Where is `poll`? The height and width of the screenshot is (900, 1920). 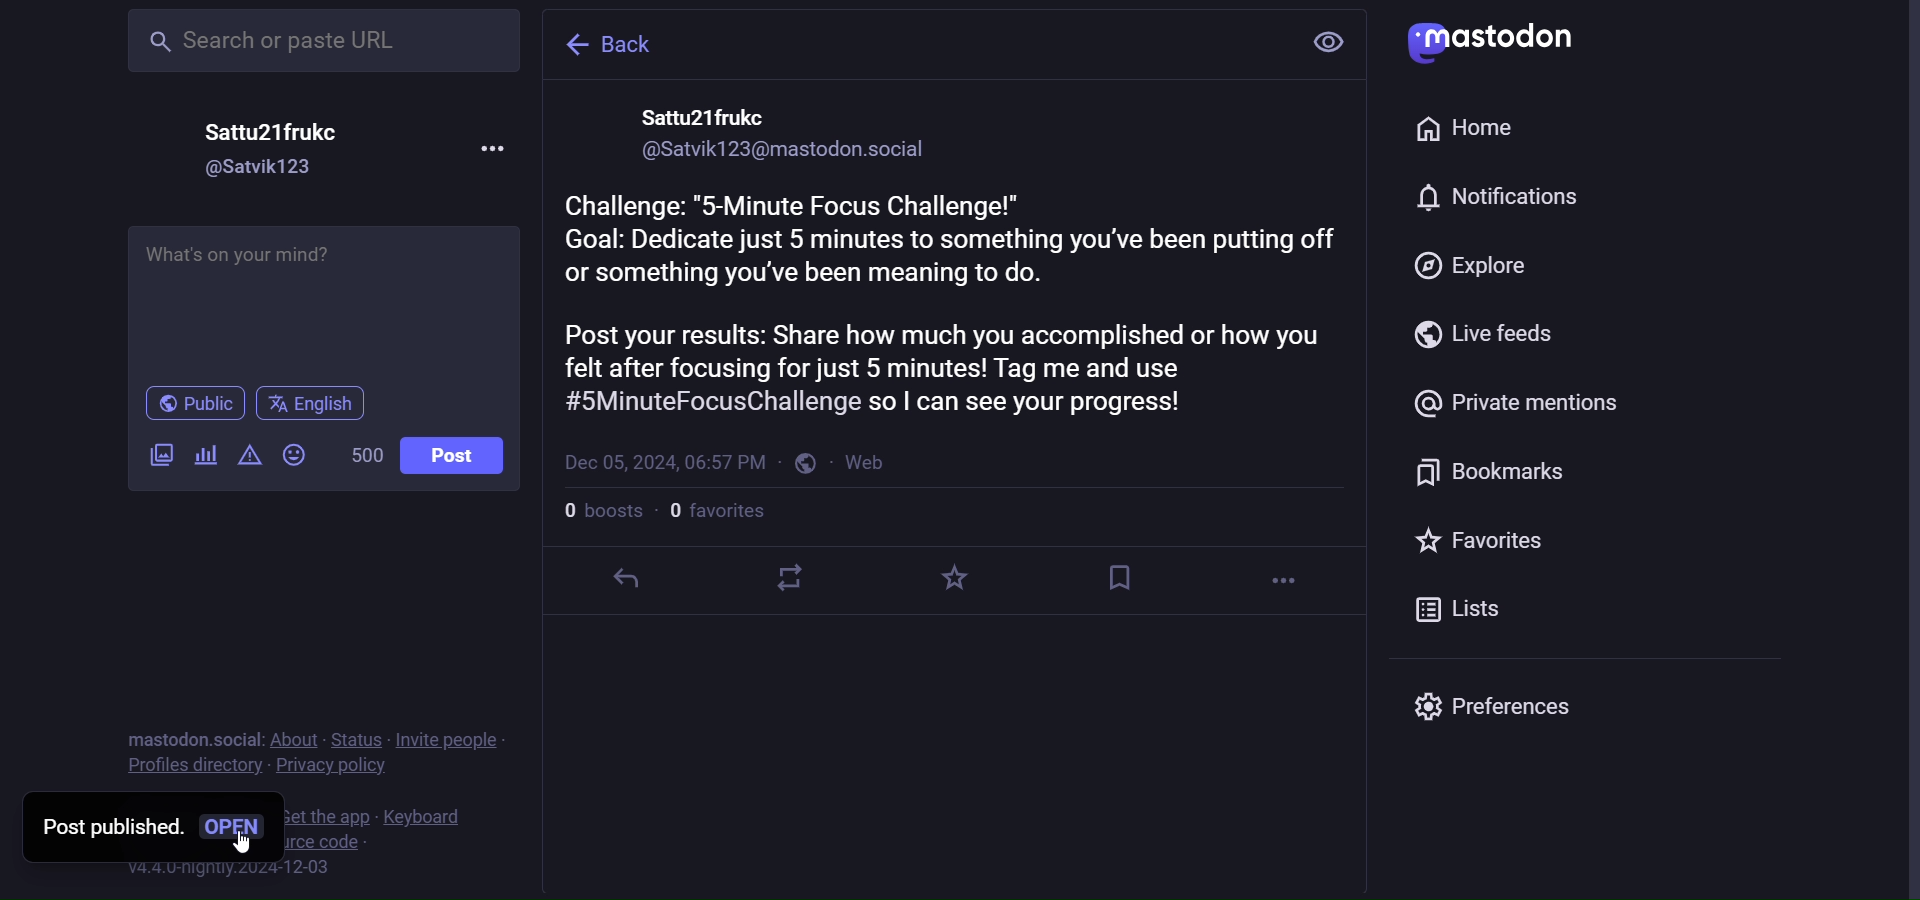
poll is located at coordinates (209, 456).